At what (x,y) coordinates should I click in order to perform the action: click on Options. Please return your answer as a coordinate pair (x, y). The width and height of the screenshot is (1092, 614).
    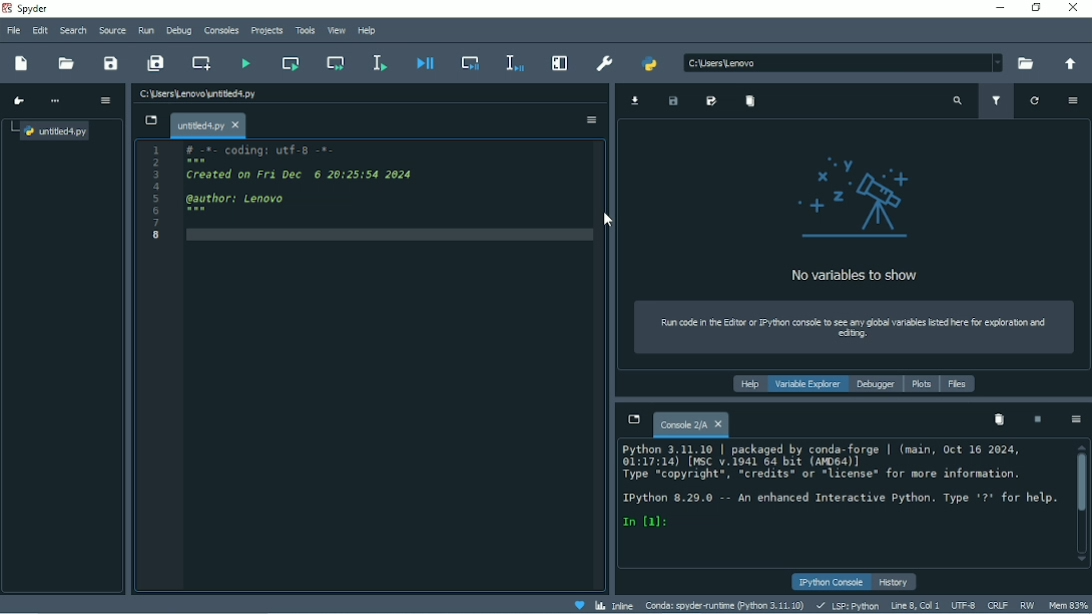
    Looking at the image, I should click on (590, 122).